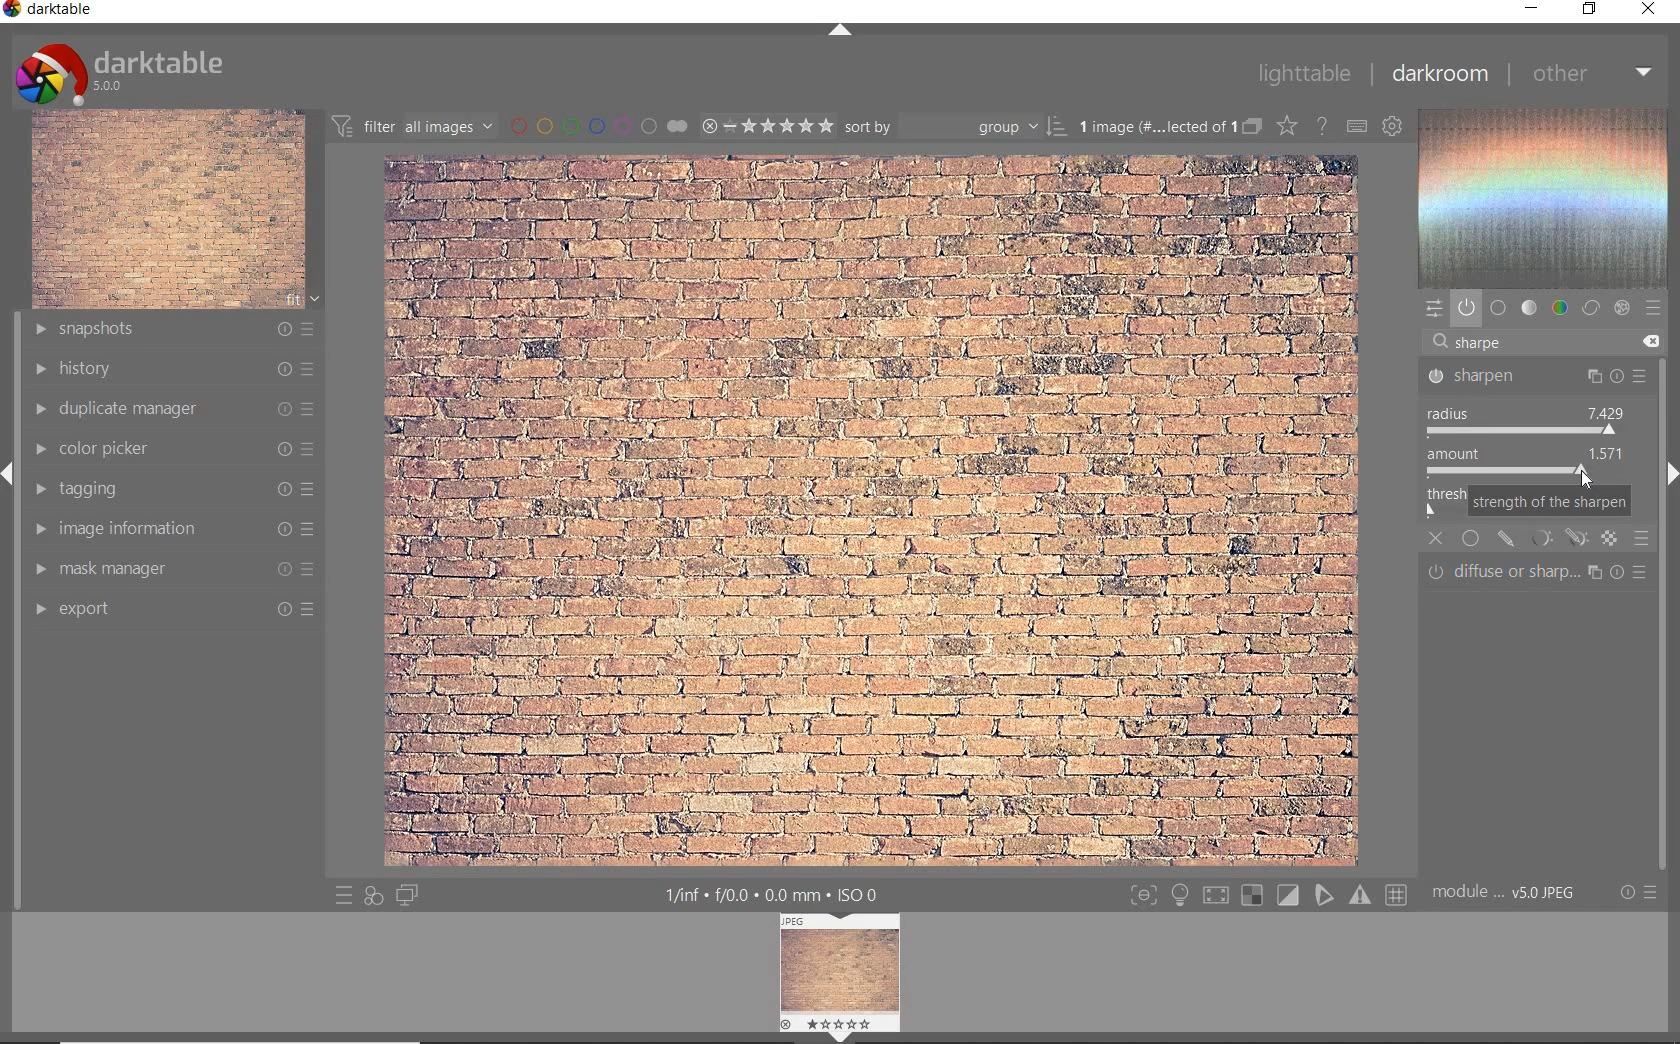 This screenshot has width=1680, height=1044. I want to click on wave form, so click(1549, 199).